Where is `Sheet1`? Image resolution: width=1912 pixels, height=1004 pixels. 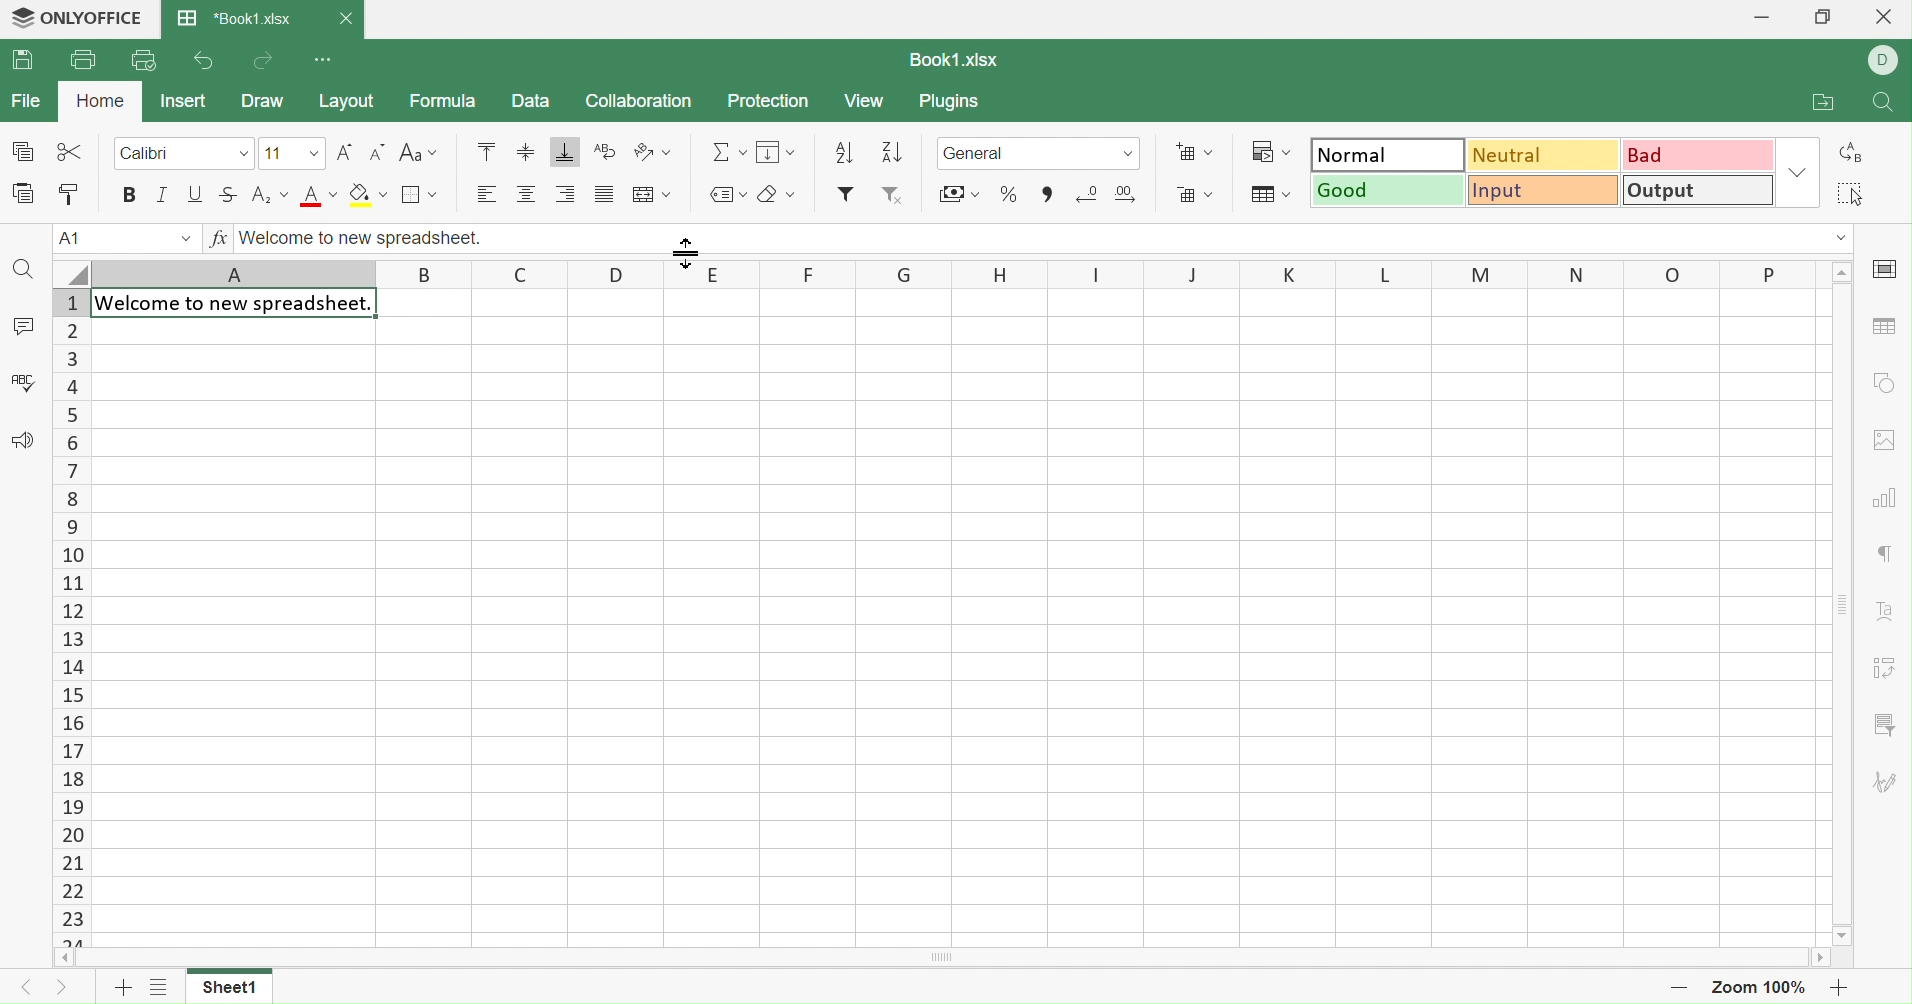
Sheet1 is located at coordinates (234, 988).